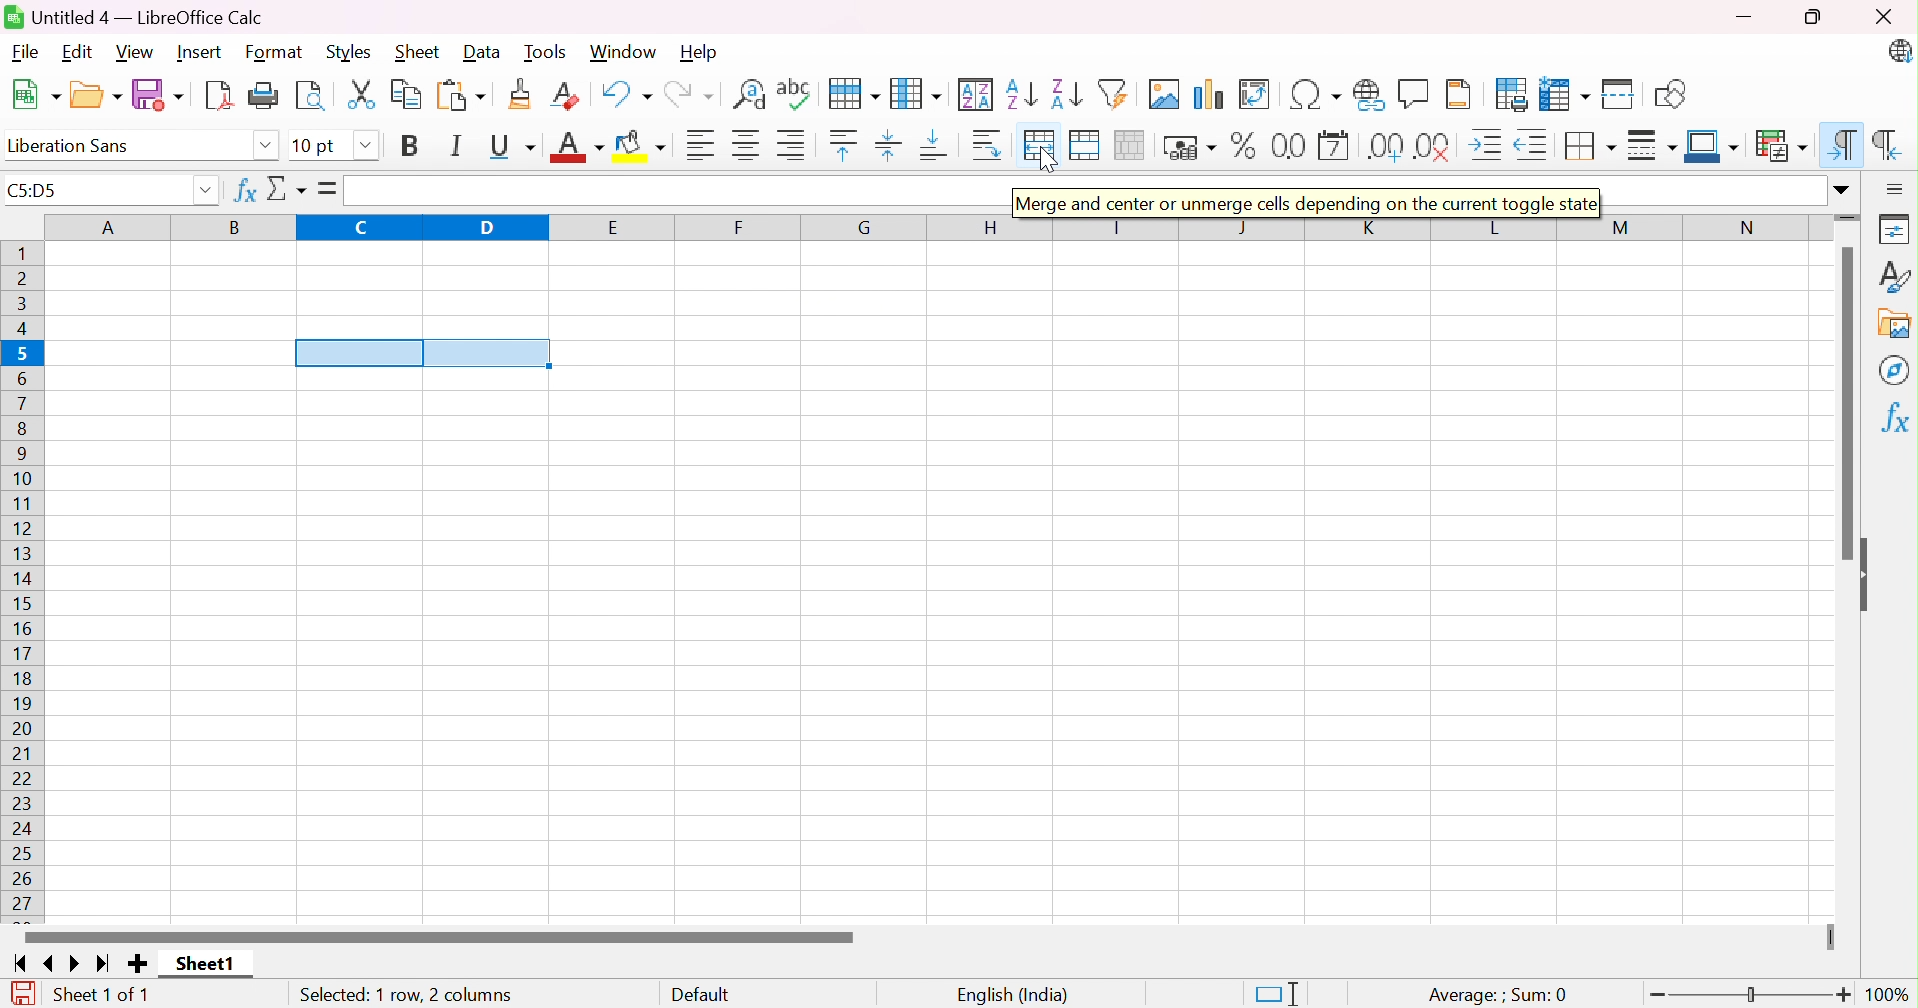 The width and height of the screenshot is (1918, 1008). Describe the element at coordinates (703, 992) in the screenshot. I see `Default` at that location.